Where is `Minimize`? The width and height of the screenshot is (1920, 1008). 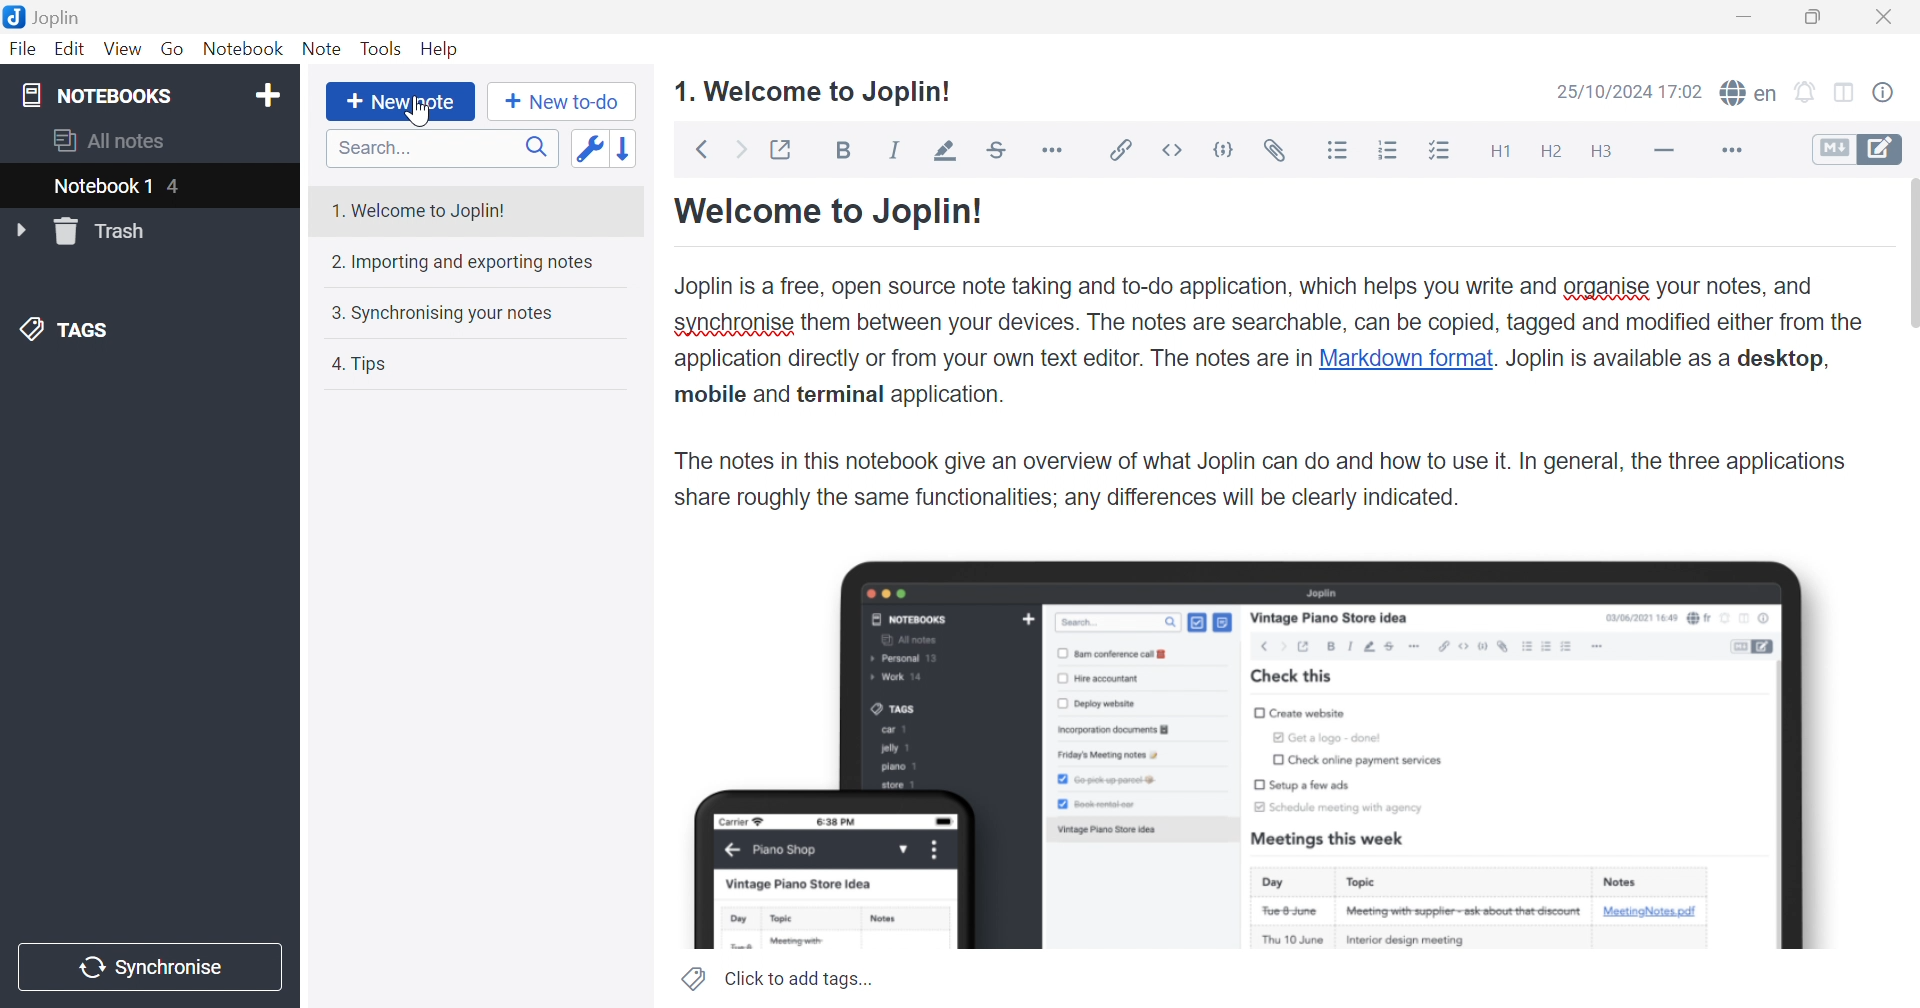 Minimize is located at coordinates (1747, 13).